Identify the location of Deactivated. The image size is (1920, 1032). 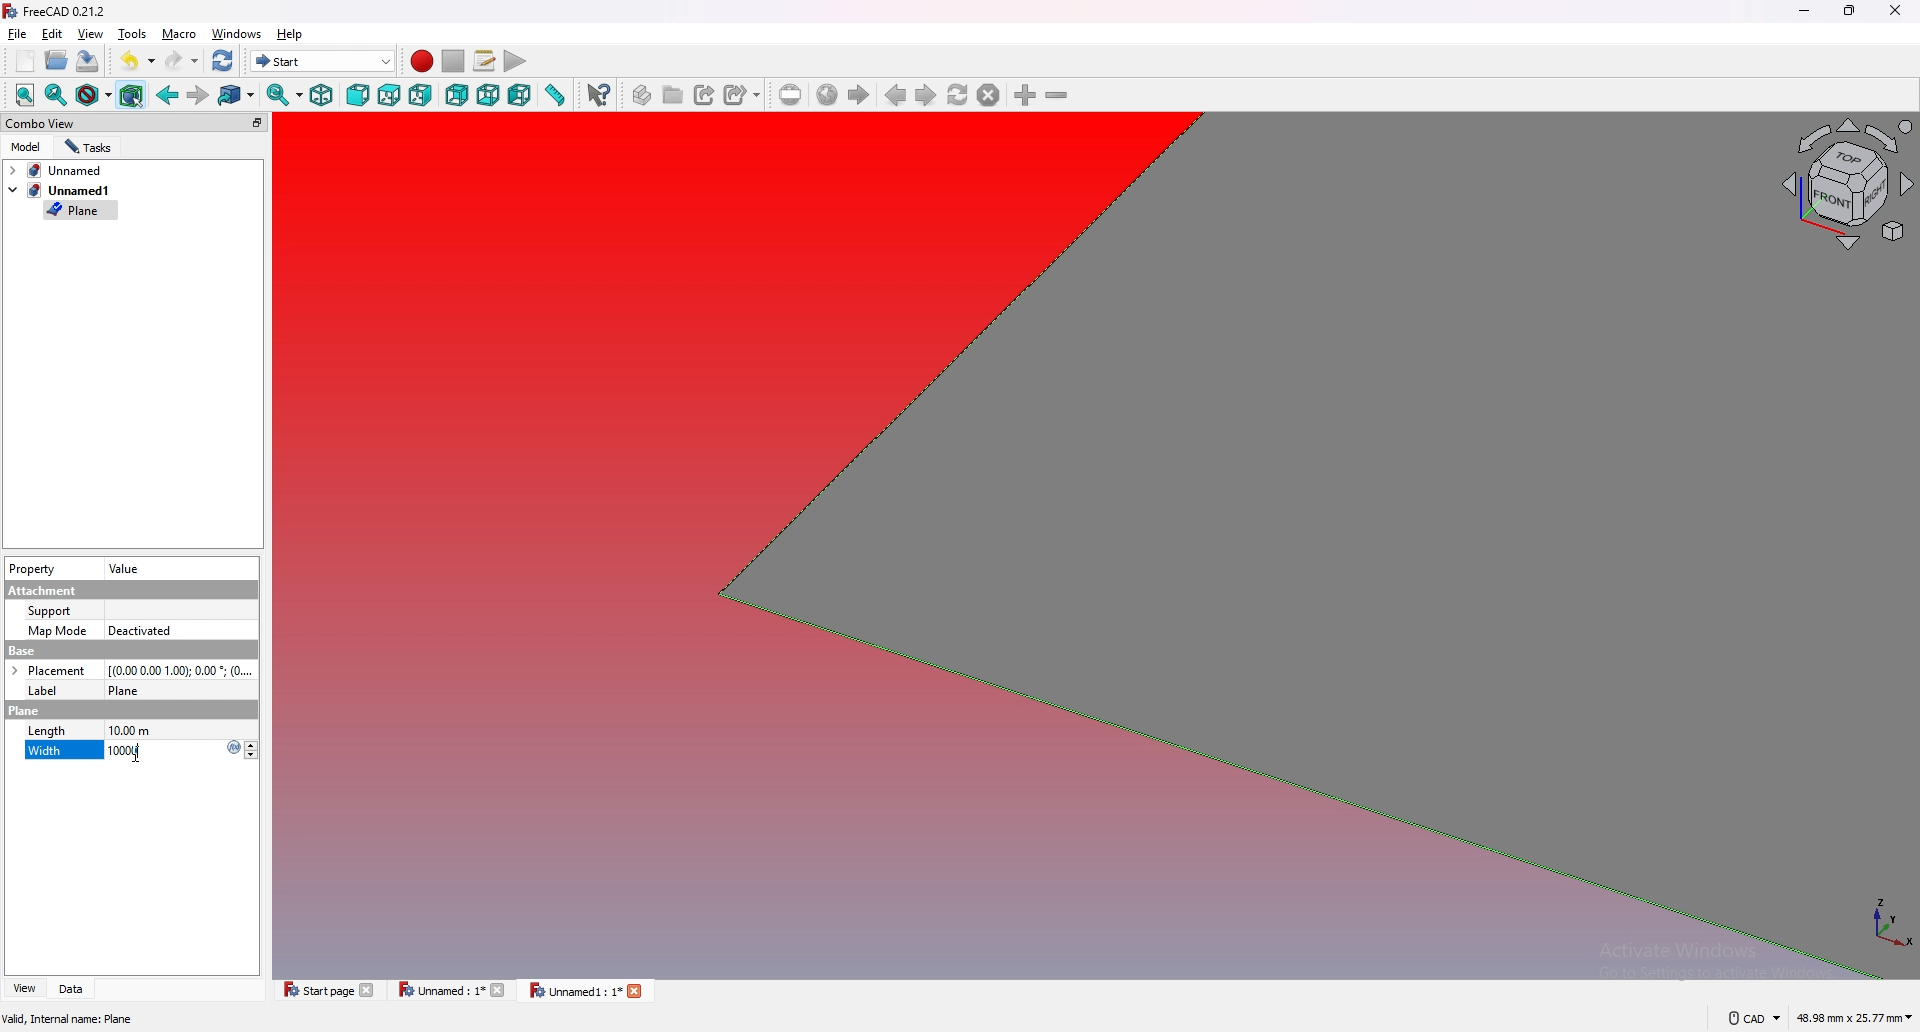
(143, 630).